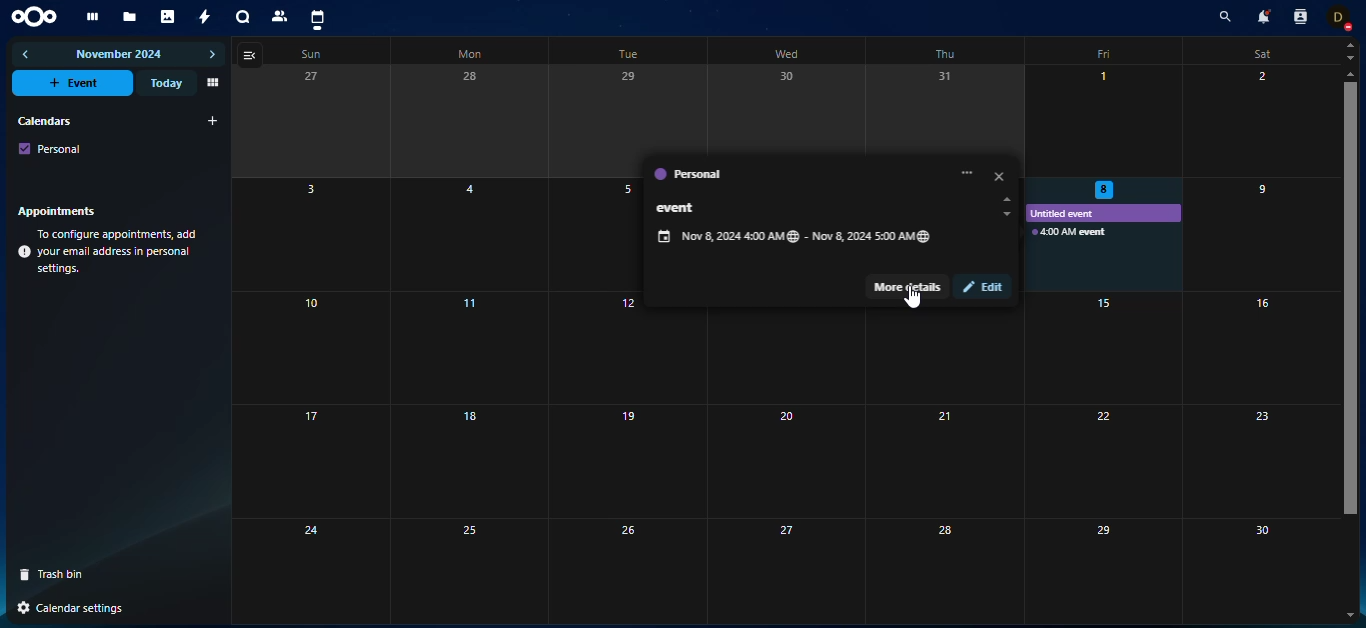 The image size is (1366, 628). I want to click on scroll bar, so click(1350, 260).